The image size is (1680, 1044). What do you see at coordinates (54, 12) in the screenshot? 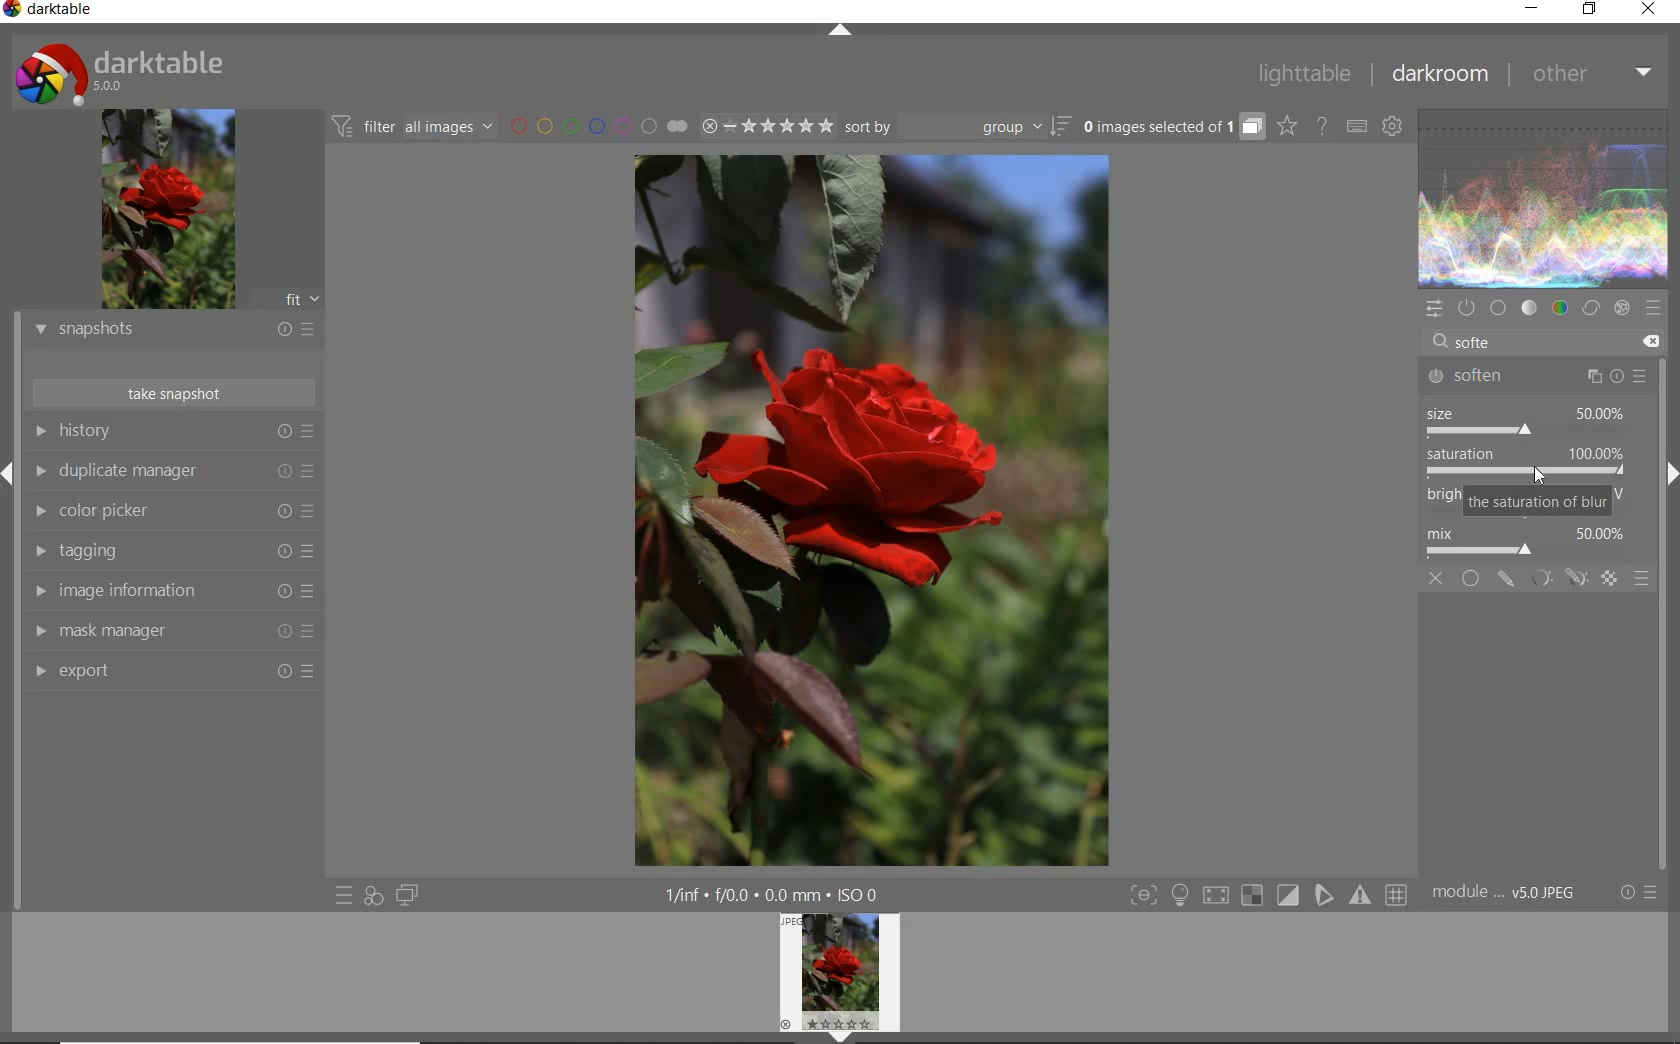
I see `system name` at bounding box center [54, 12].